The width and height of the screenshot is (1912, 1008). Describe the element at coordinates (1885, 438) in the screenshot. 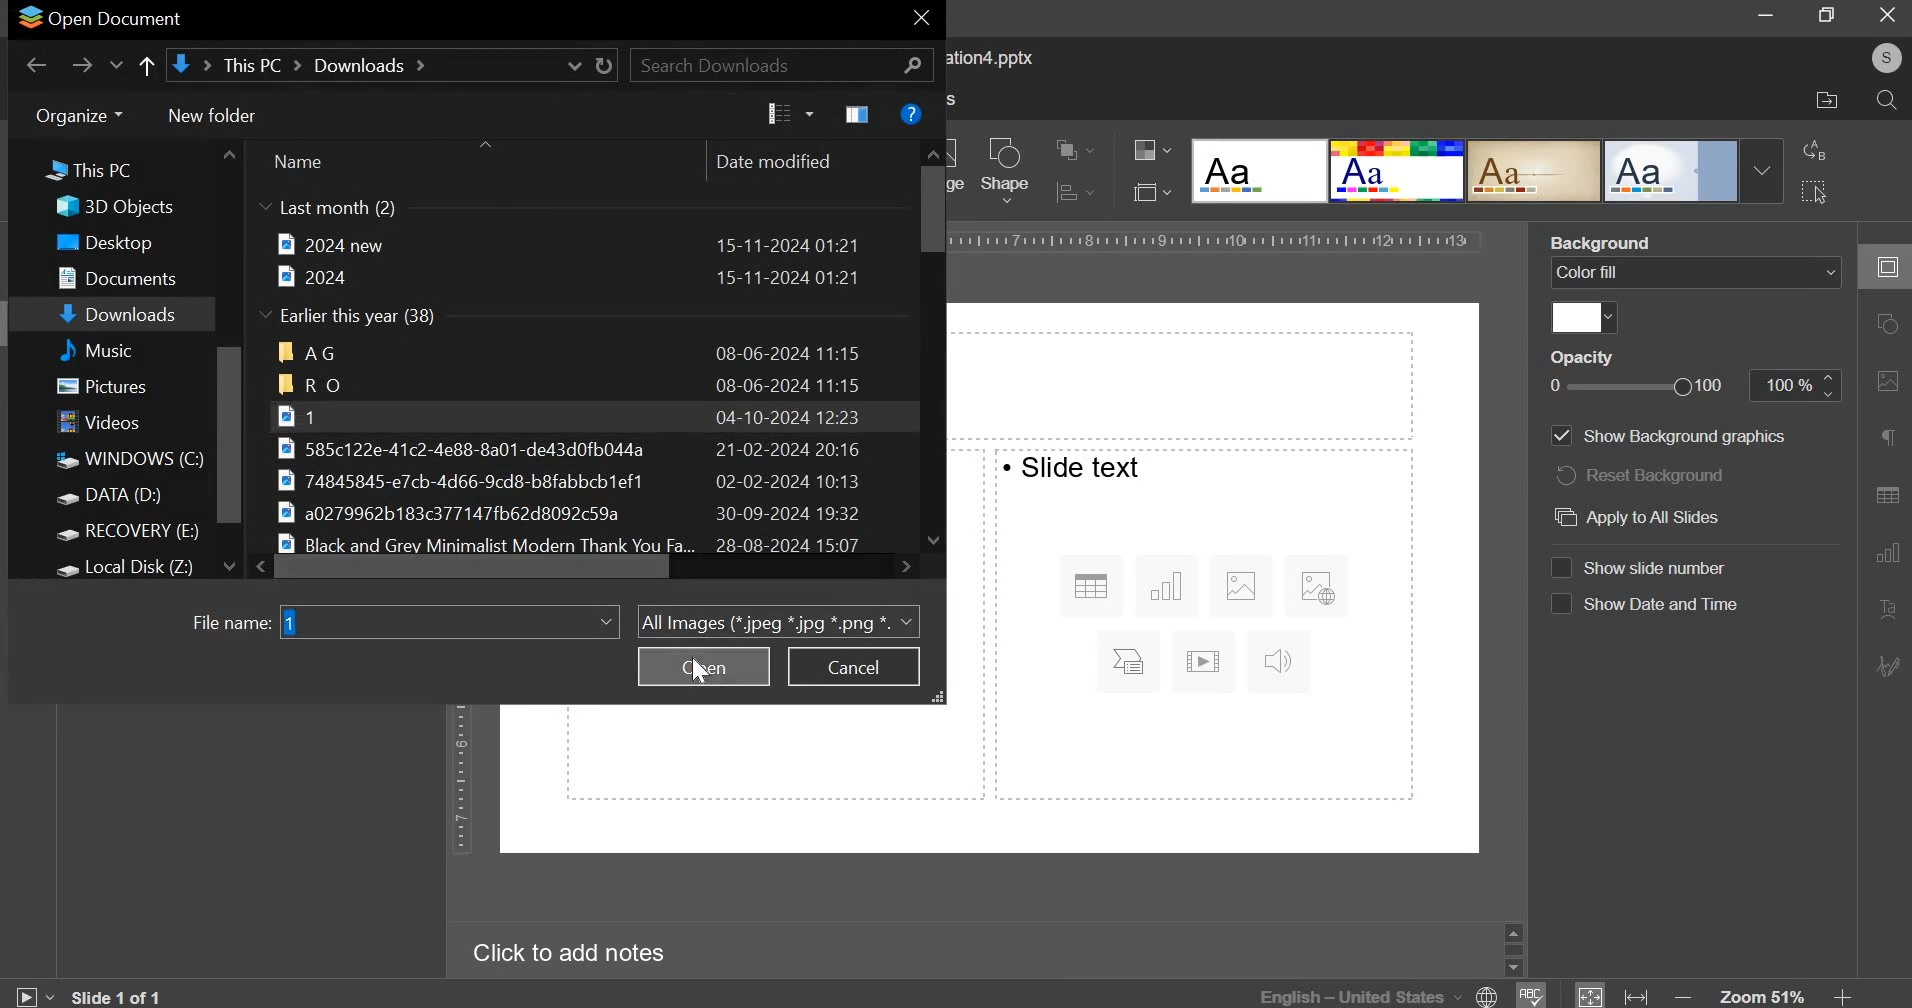

I see `paragraph settings` at that location.